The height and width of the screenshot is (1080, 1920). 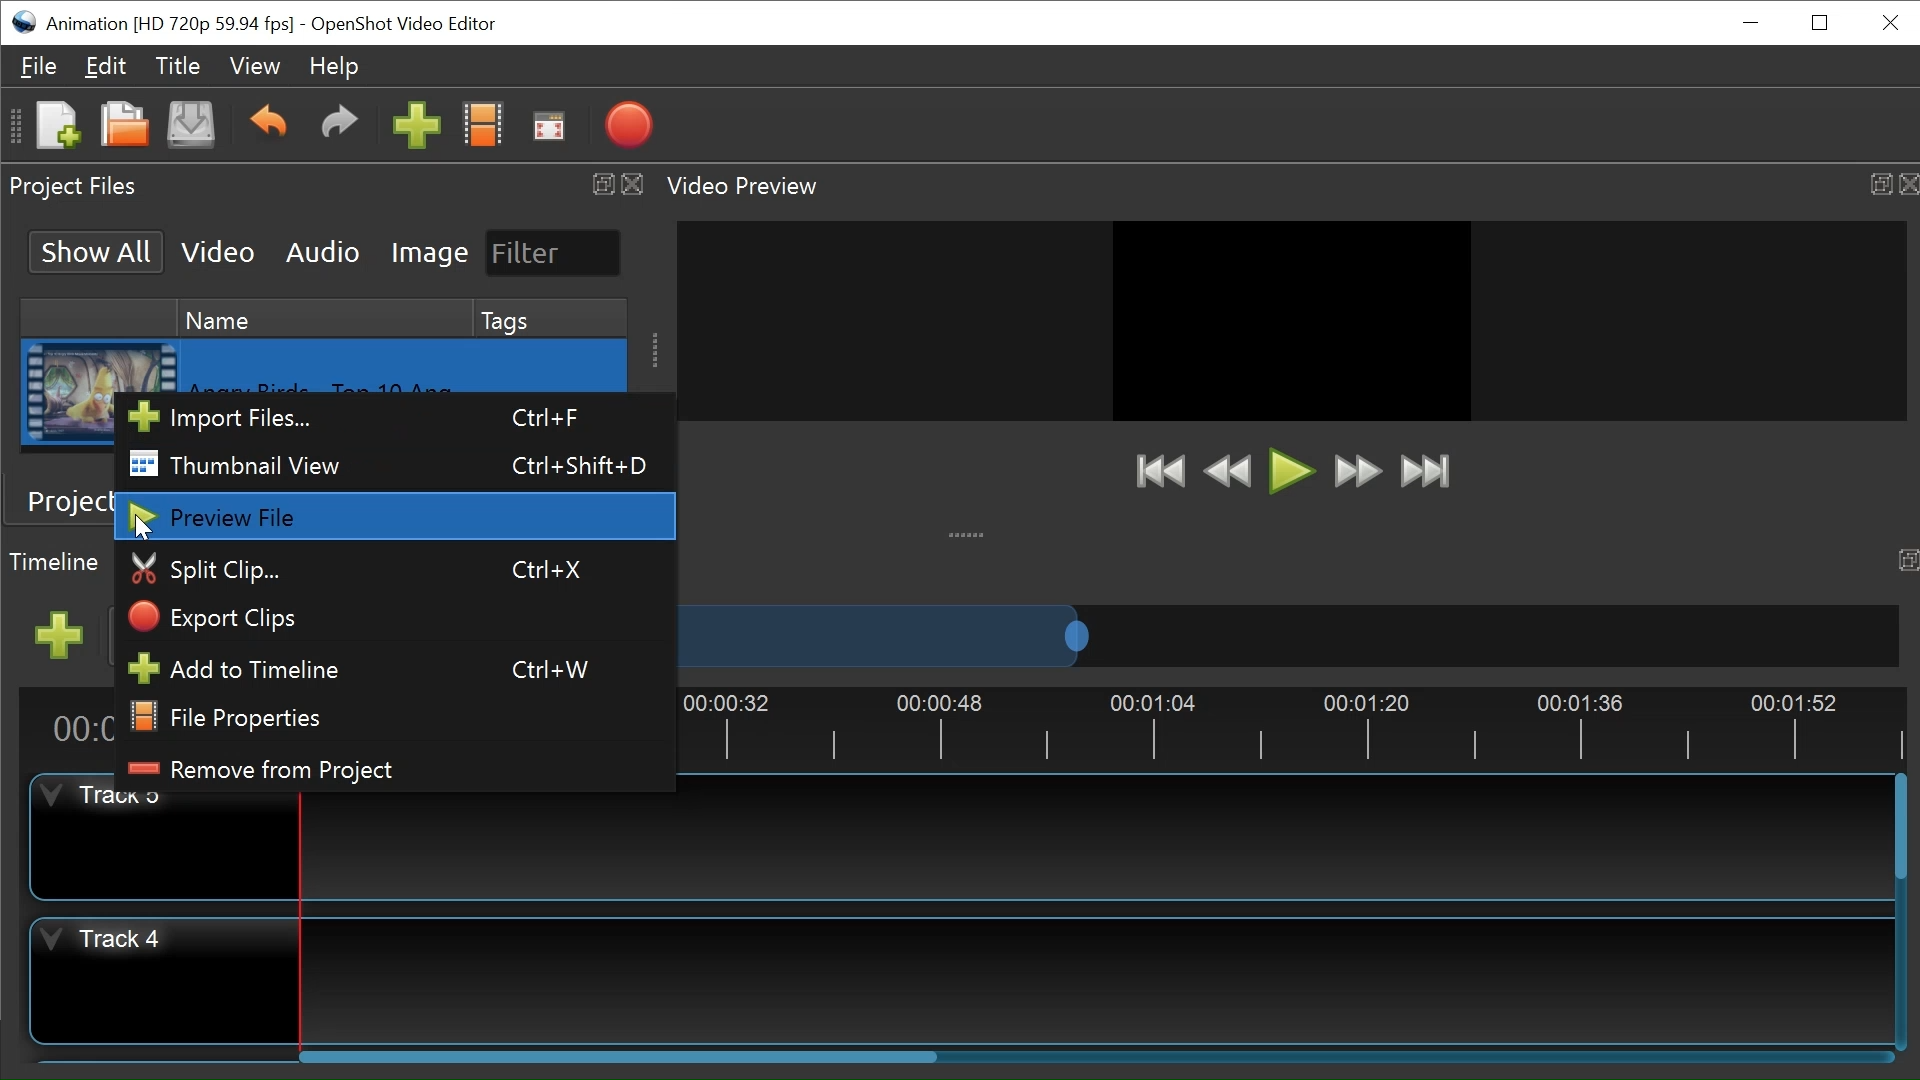 I want to click on Drag handle, so click(x=970, y=532).